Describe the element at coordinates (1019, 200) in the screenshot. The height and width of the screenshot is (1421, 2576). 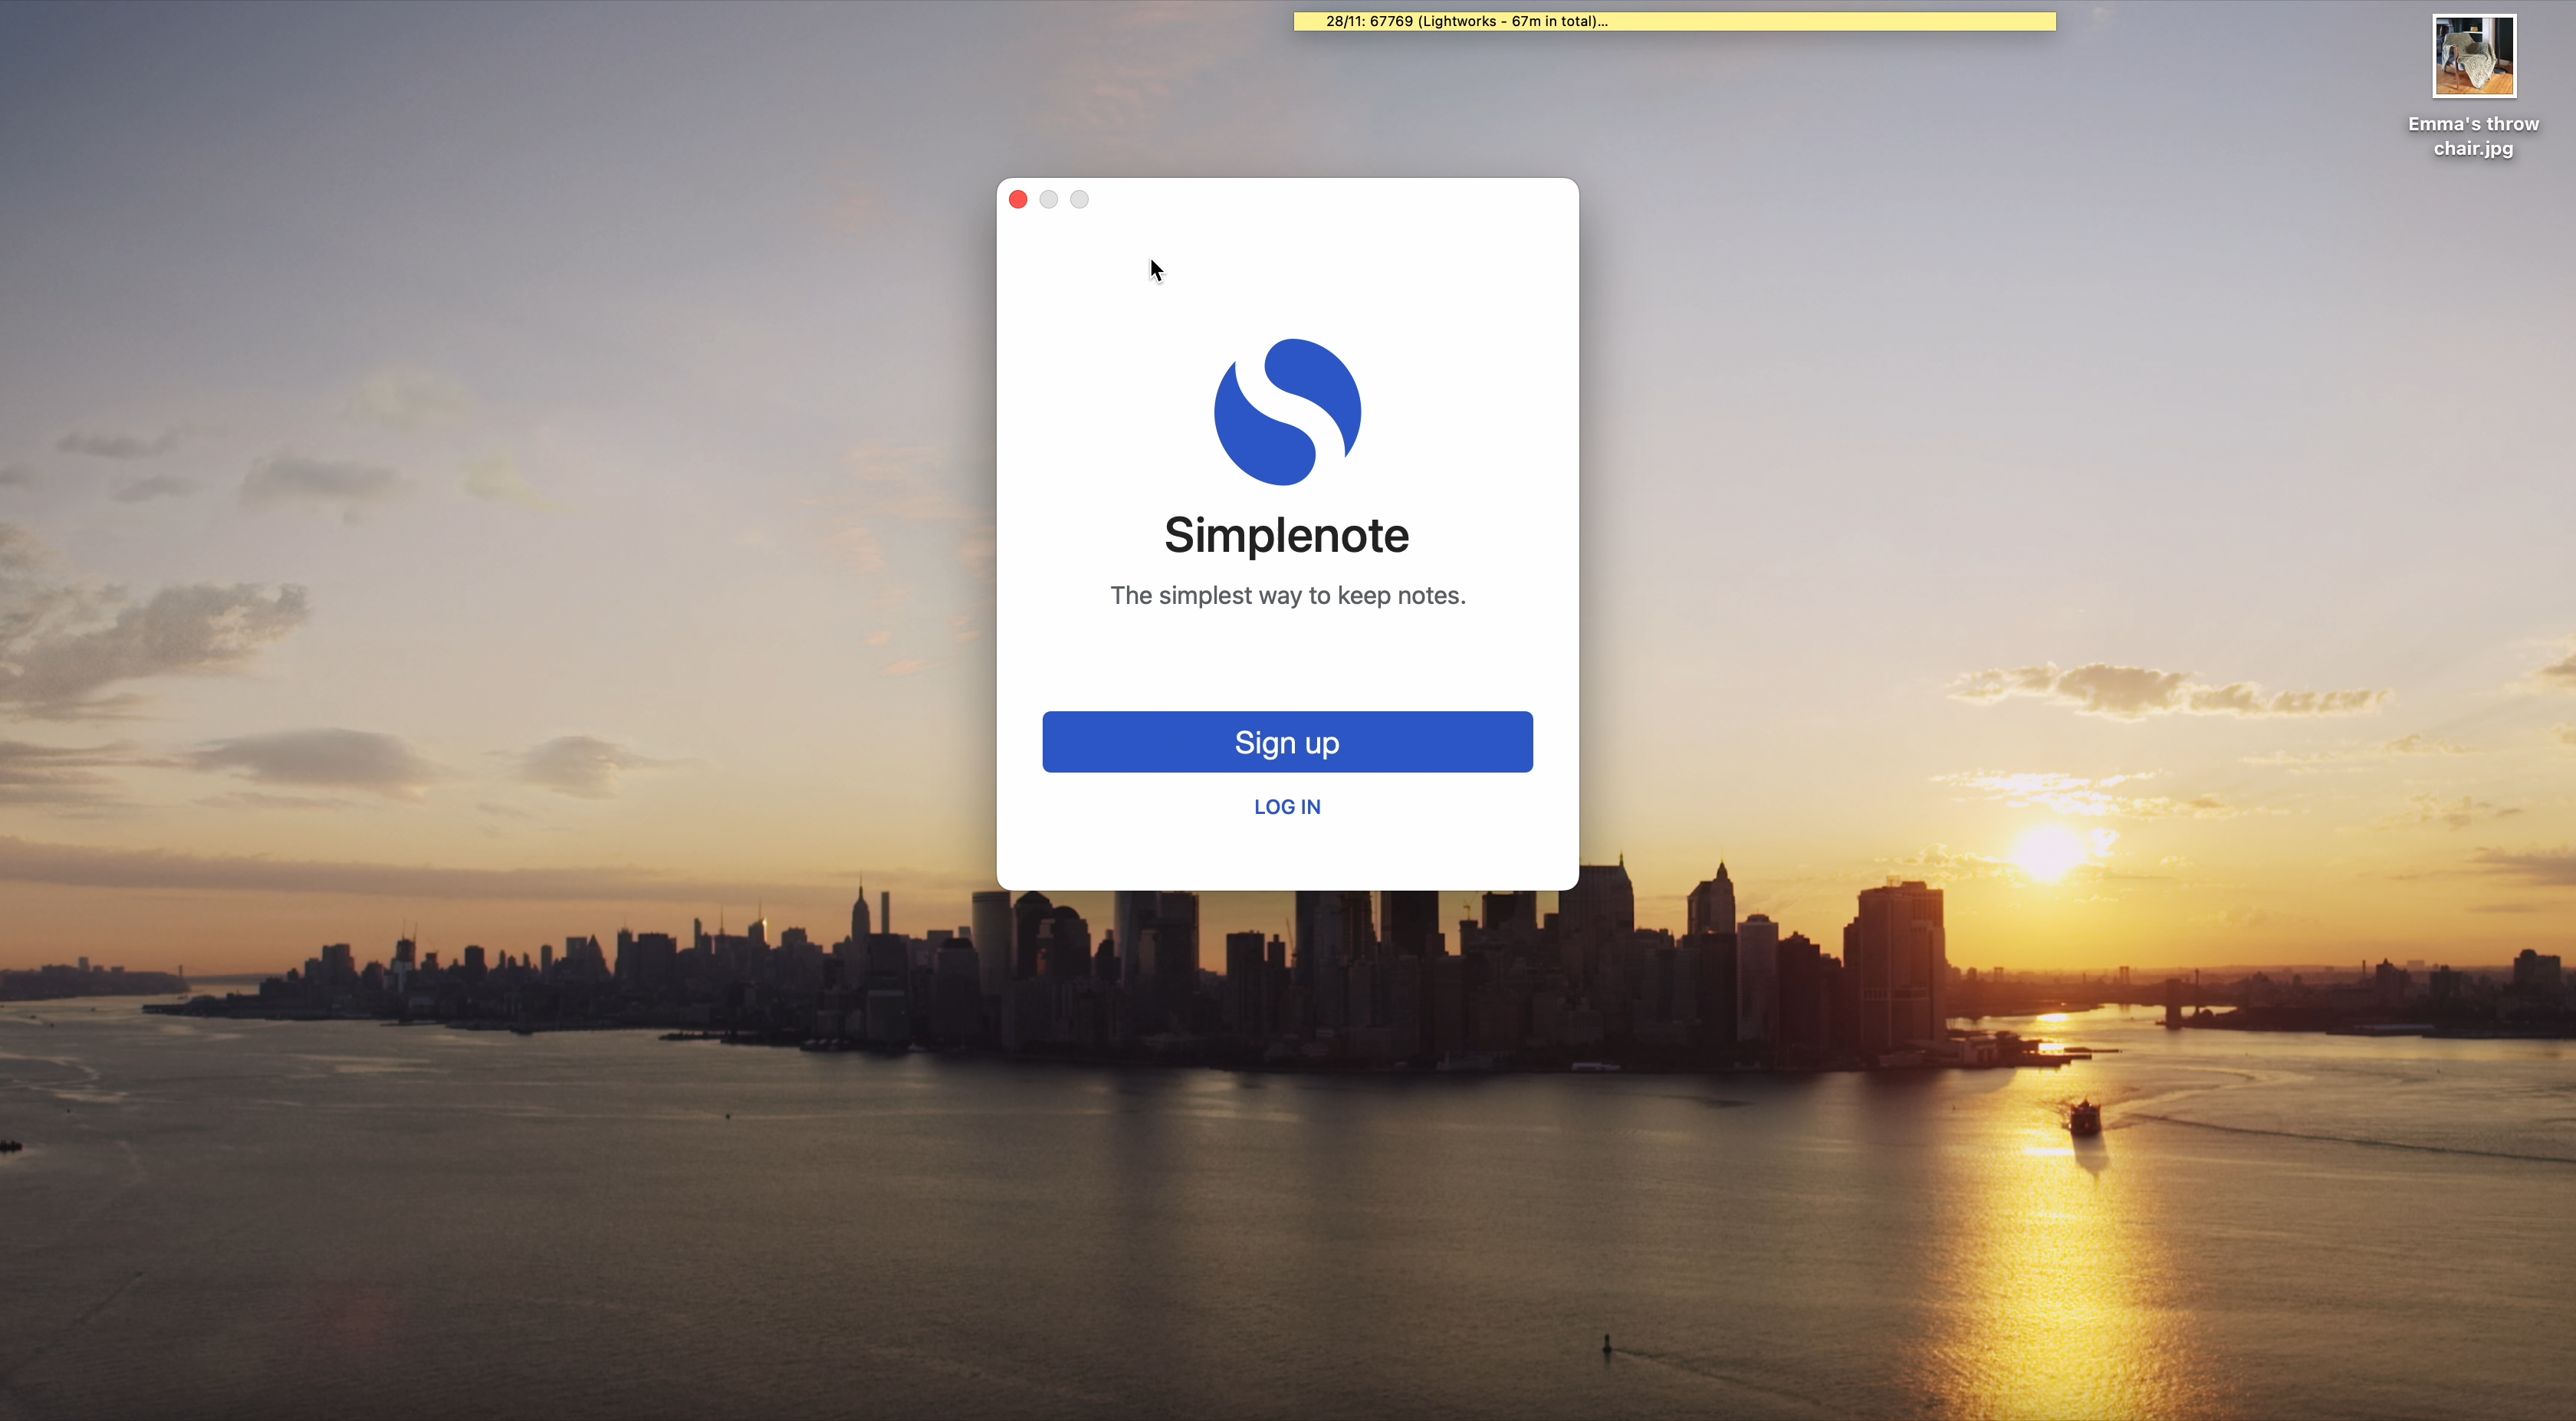
I see `close popup` at that location.